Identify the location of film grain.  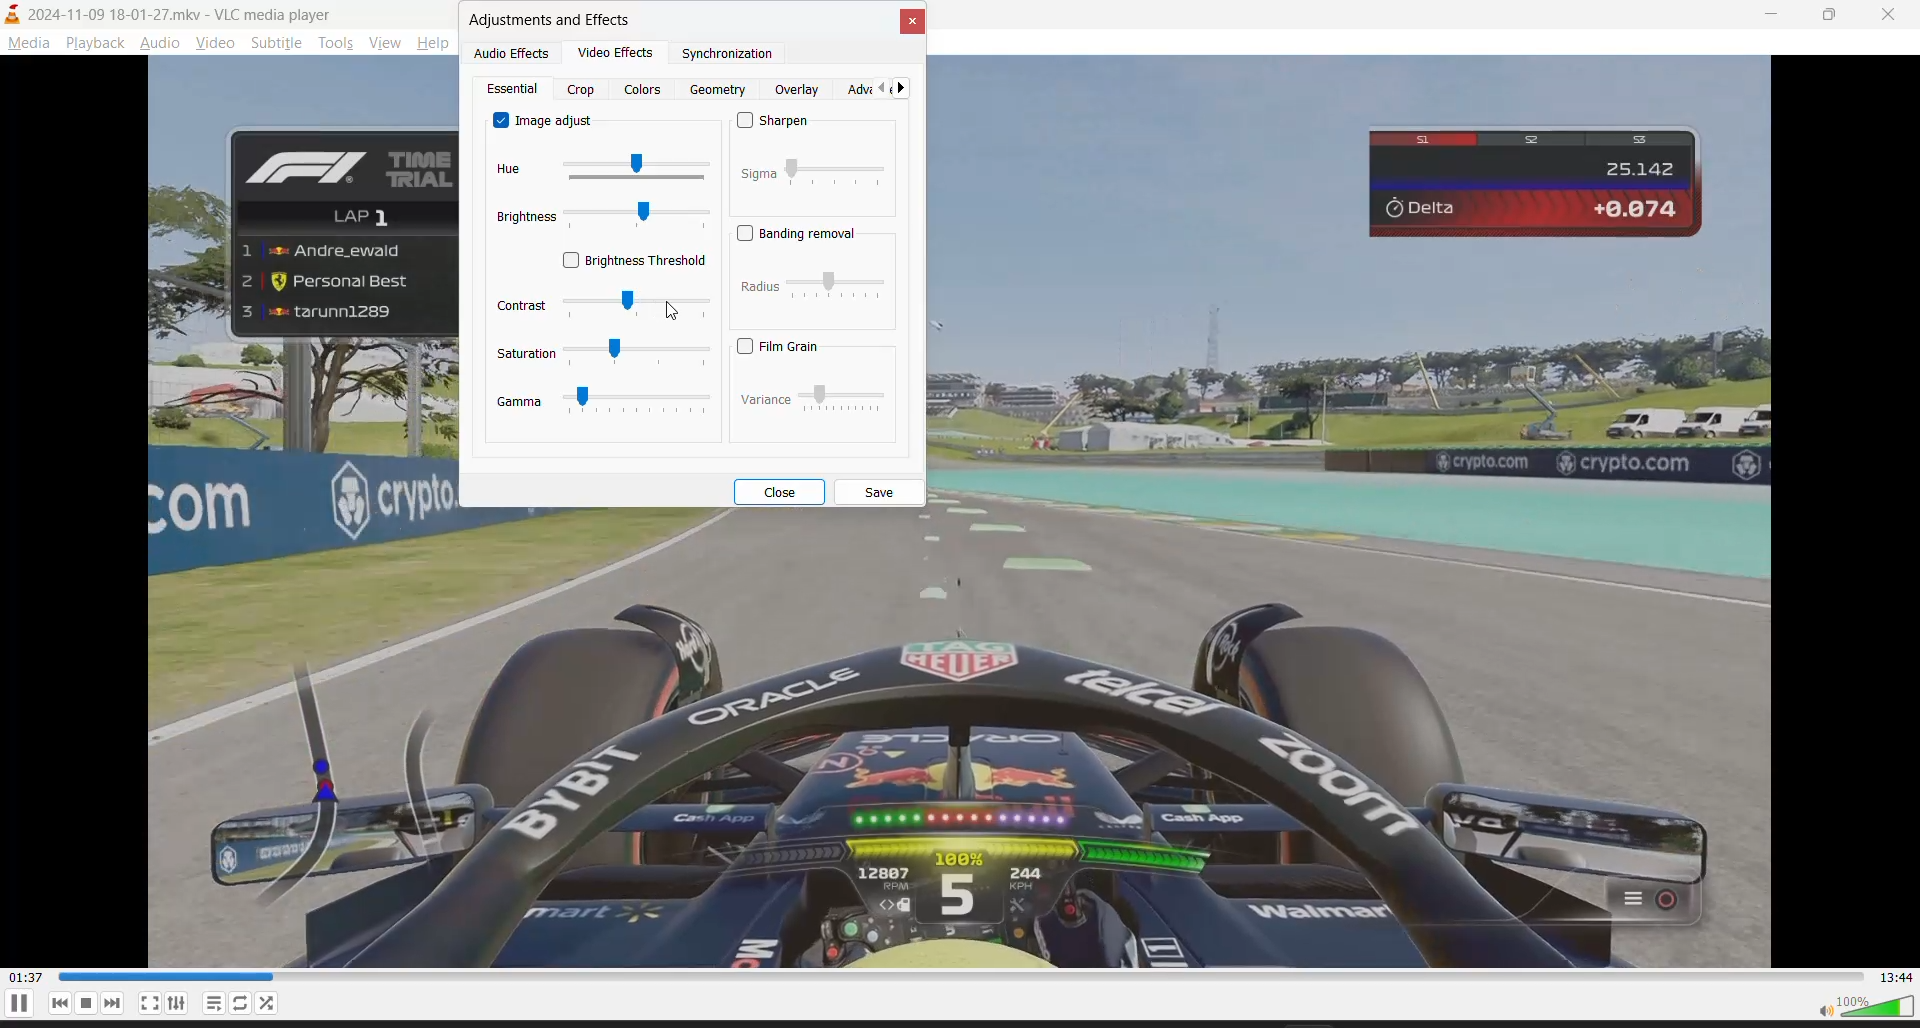
(789, 346).